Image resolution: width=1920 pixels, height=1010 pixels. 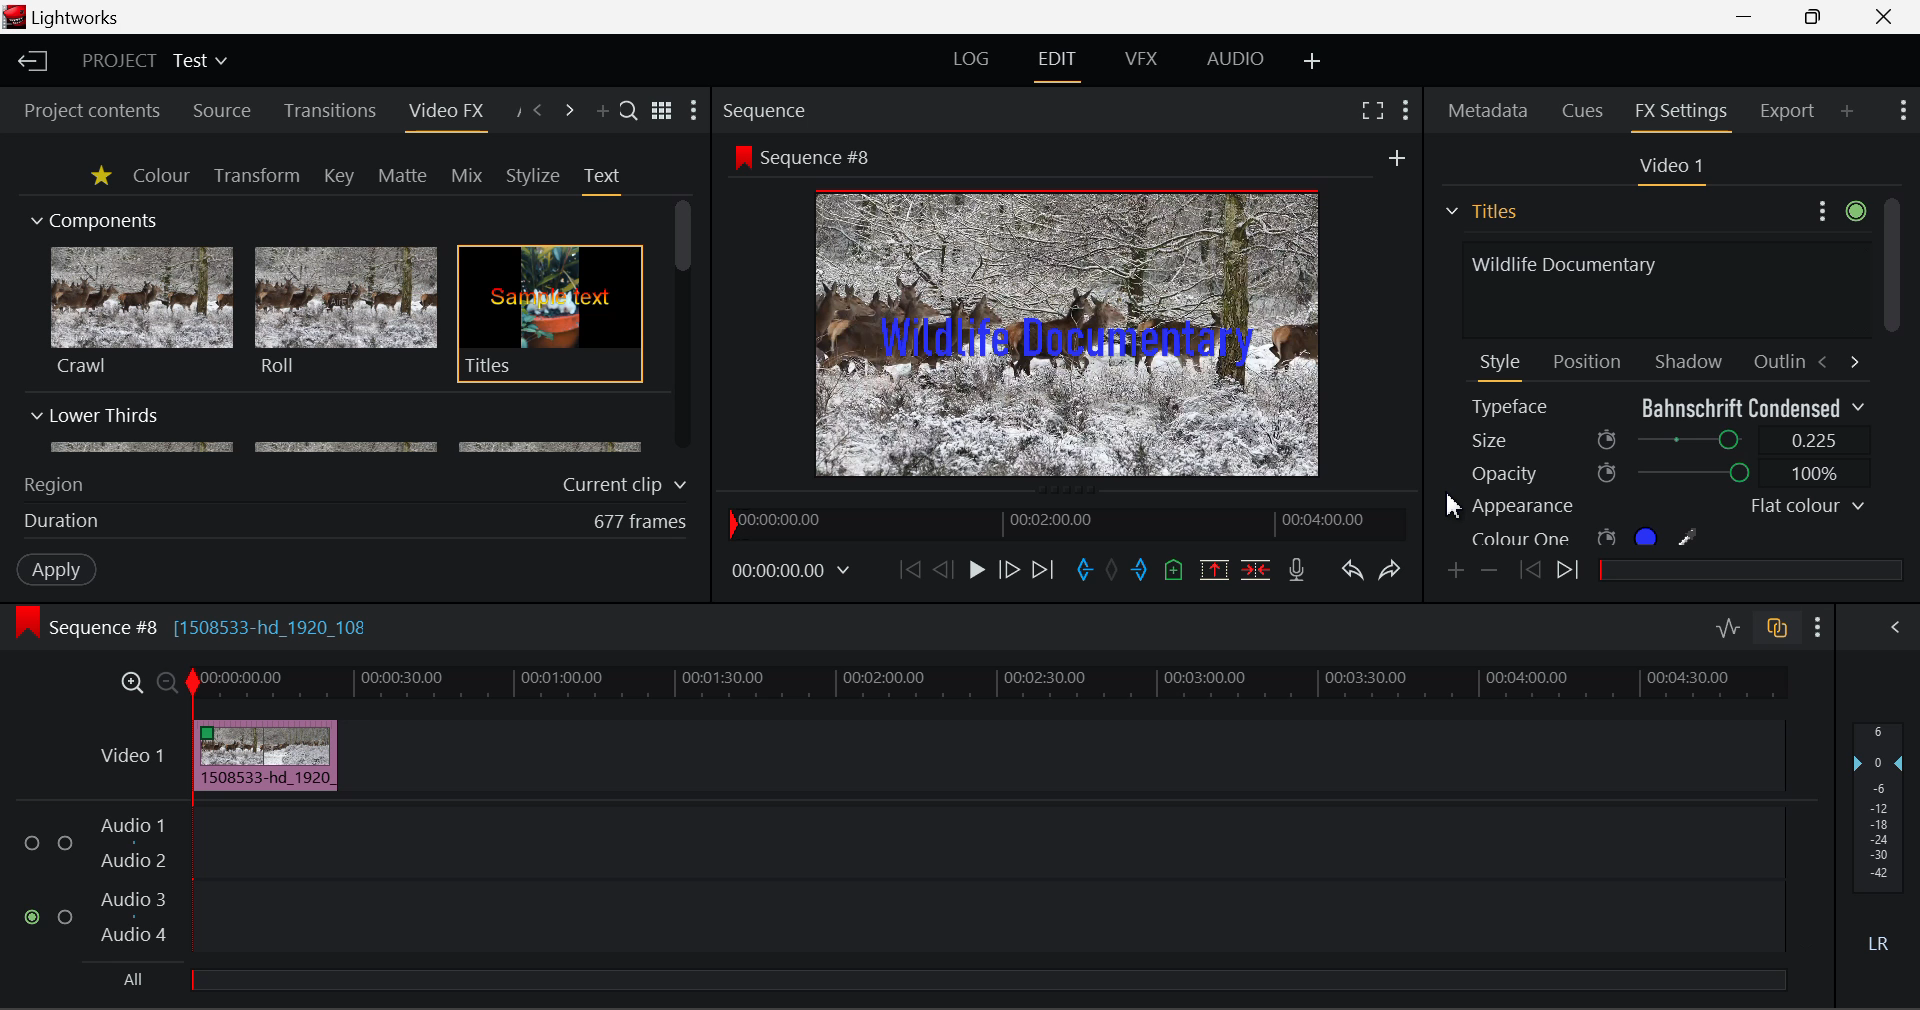 I want to click on Toggle audio levels editing, so click(x=1726, y=625).